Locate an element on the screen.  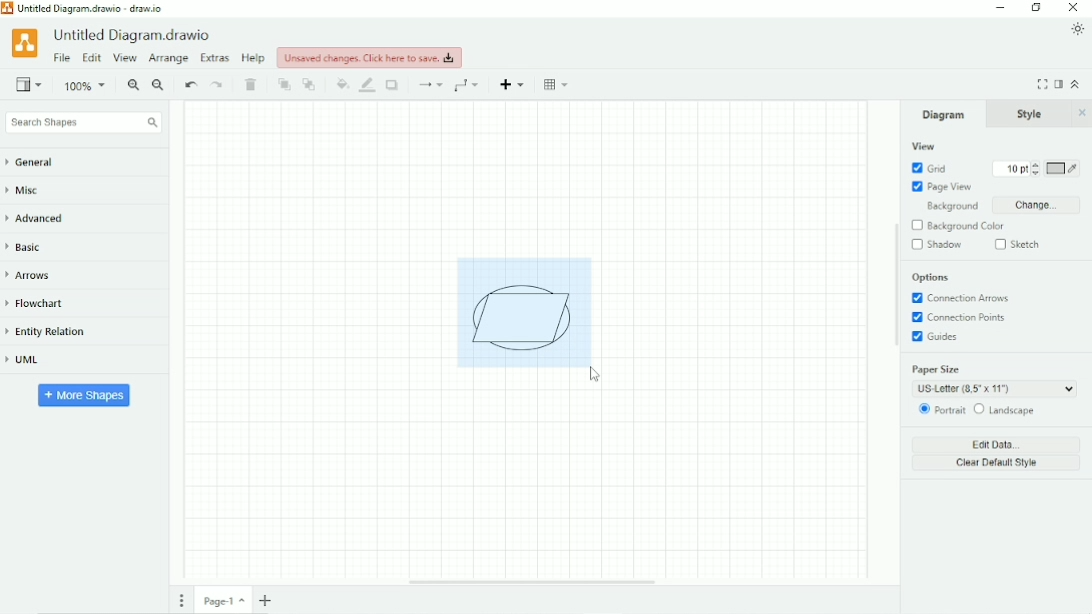
Delete is located at coordinates (253, 85).